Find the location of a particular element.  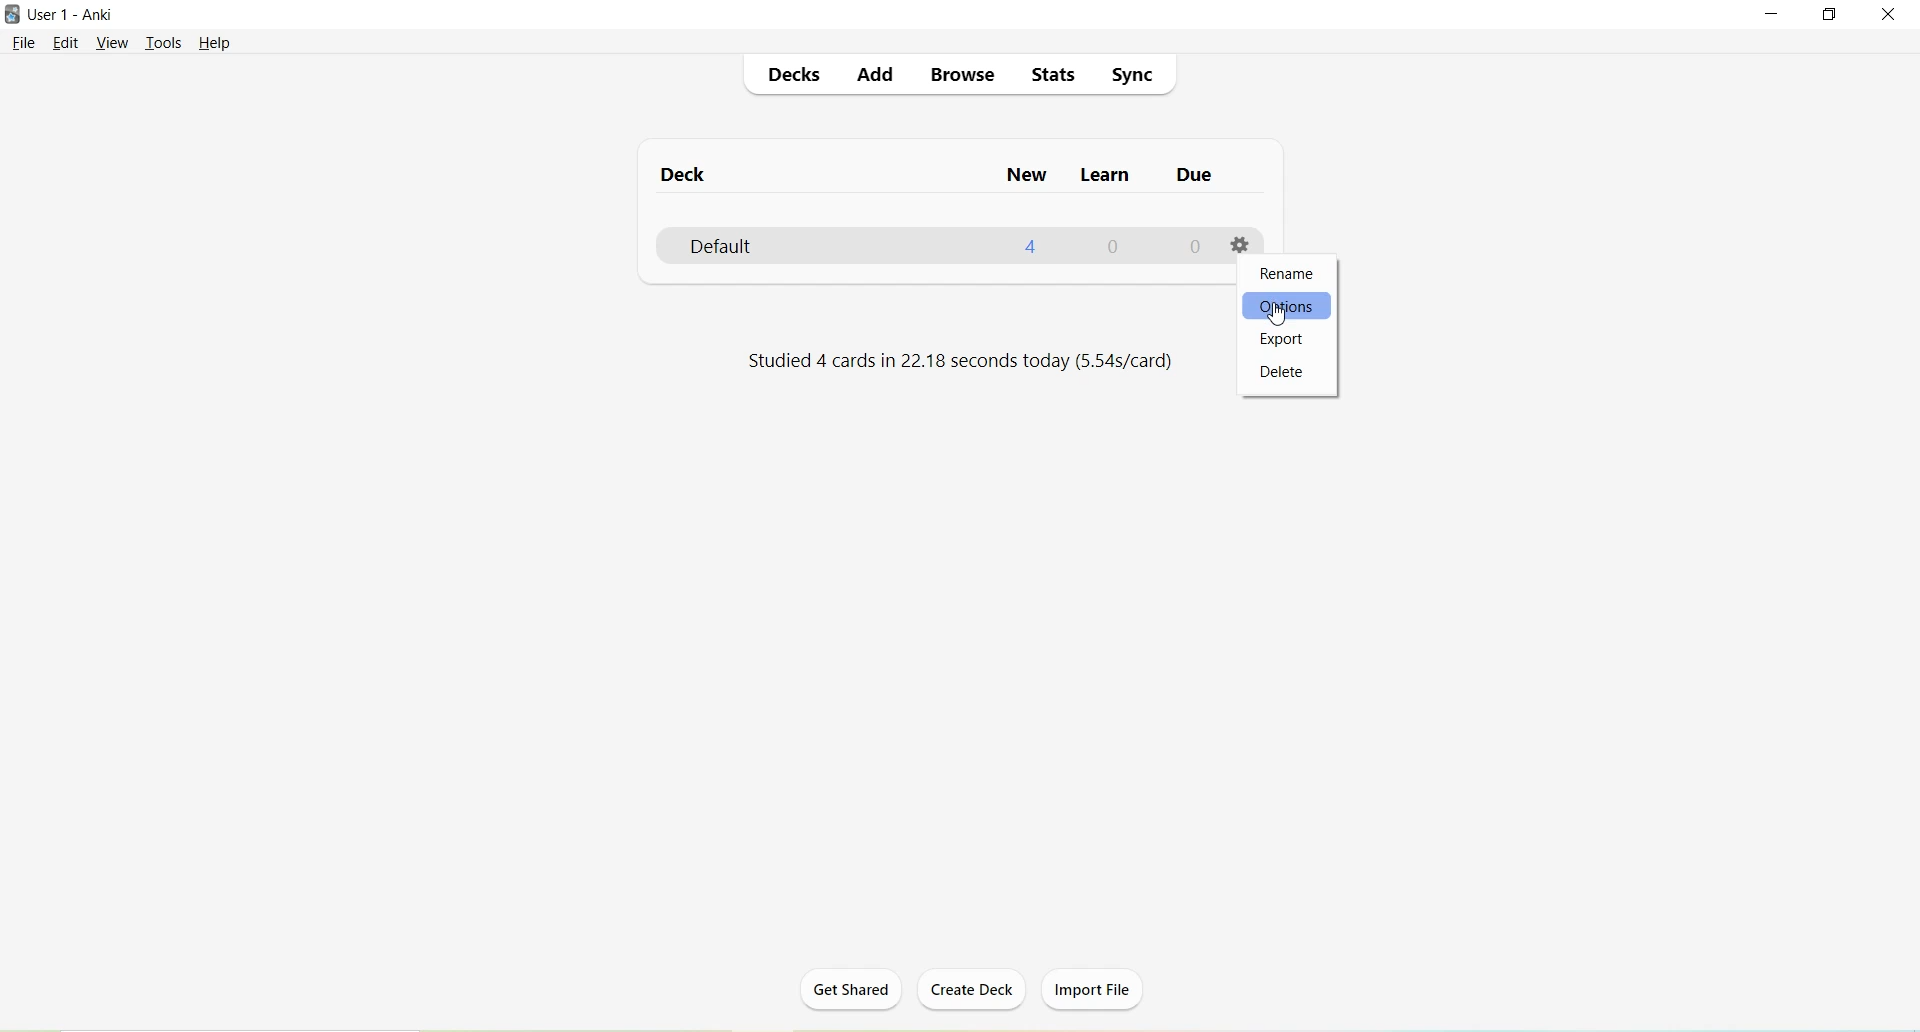

Get Shared is located at coordinates (850, 991).